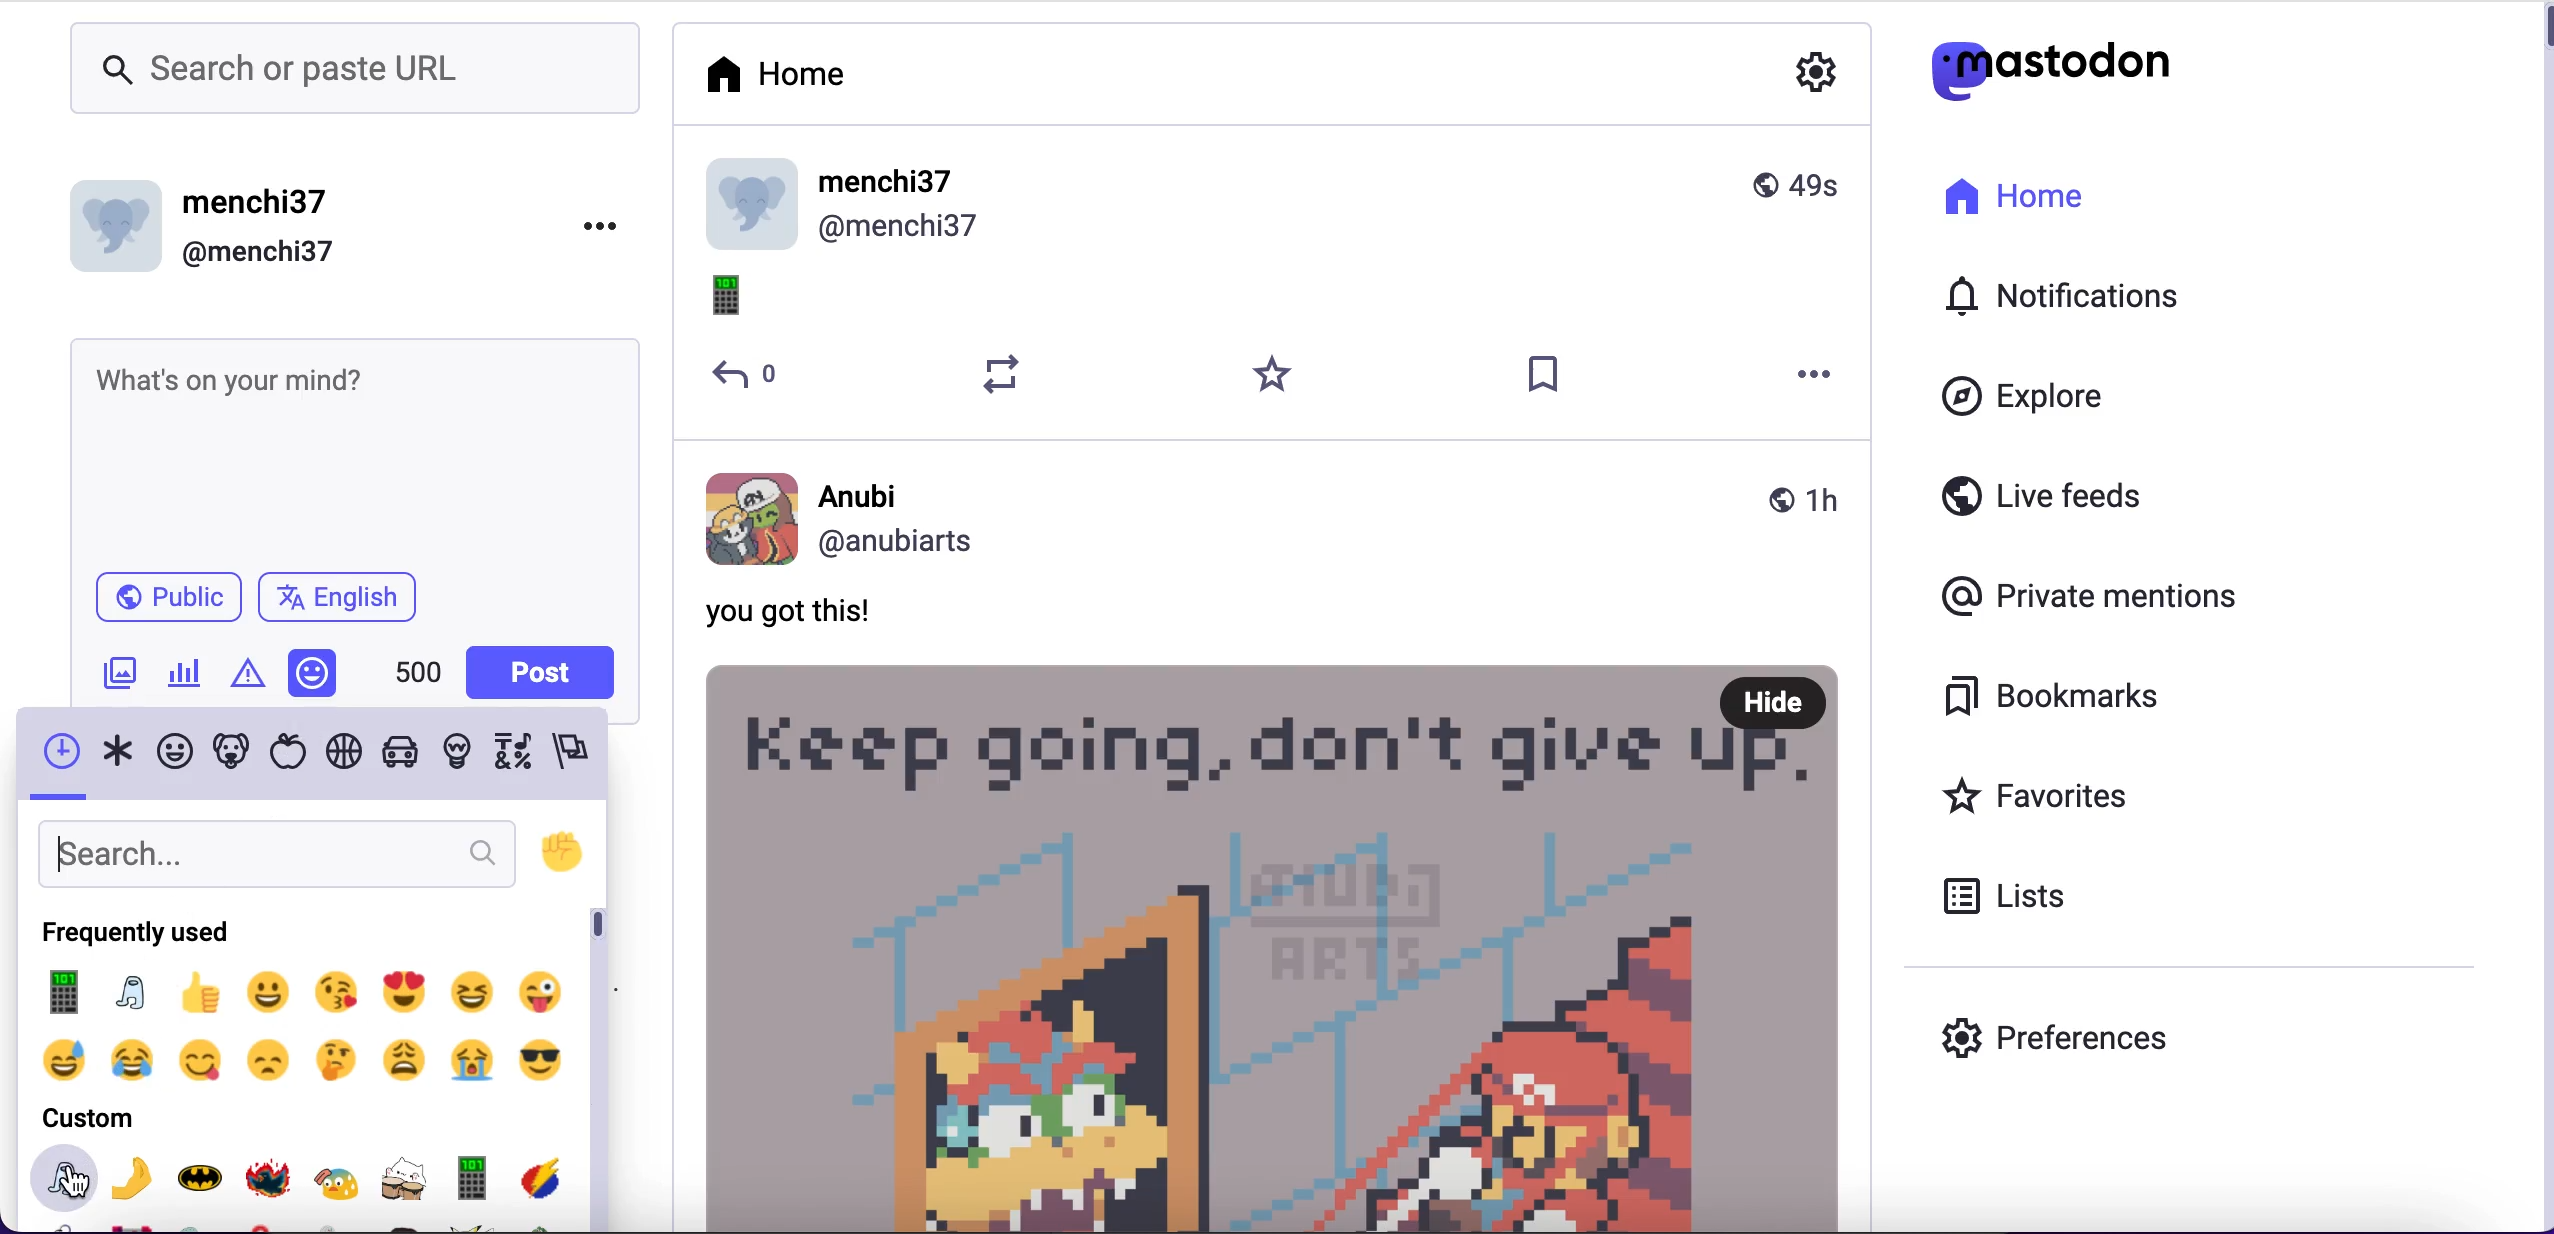  What do you see at coordinates (773, 82) in the screenshot?
I see `home` at bounding box center [773, 82].